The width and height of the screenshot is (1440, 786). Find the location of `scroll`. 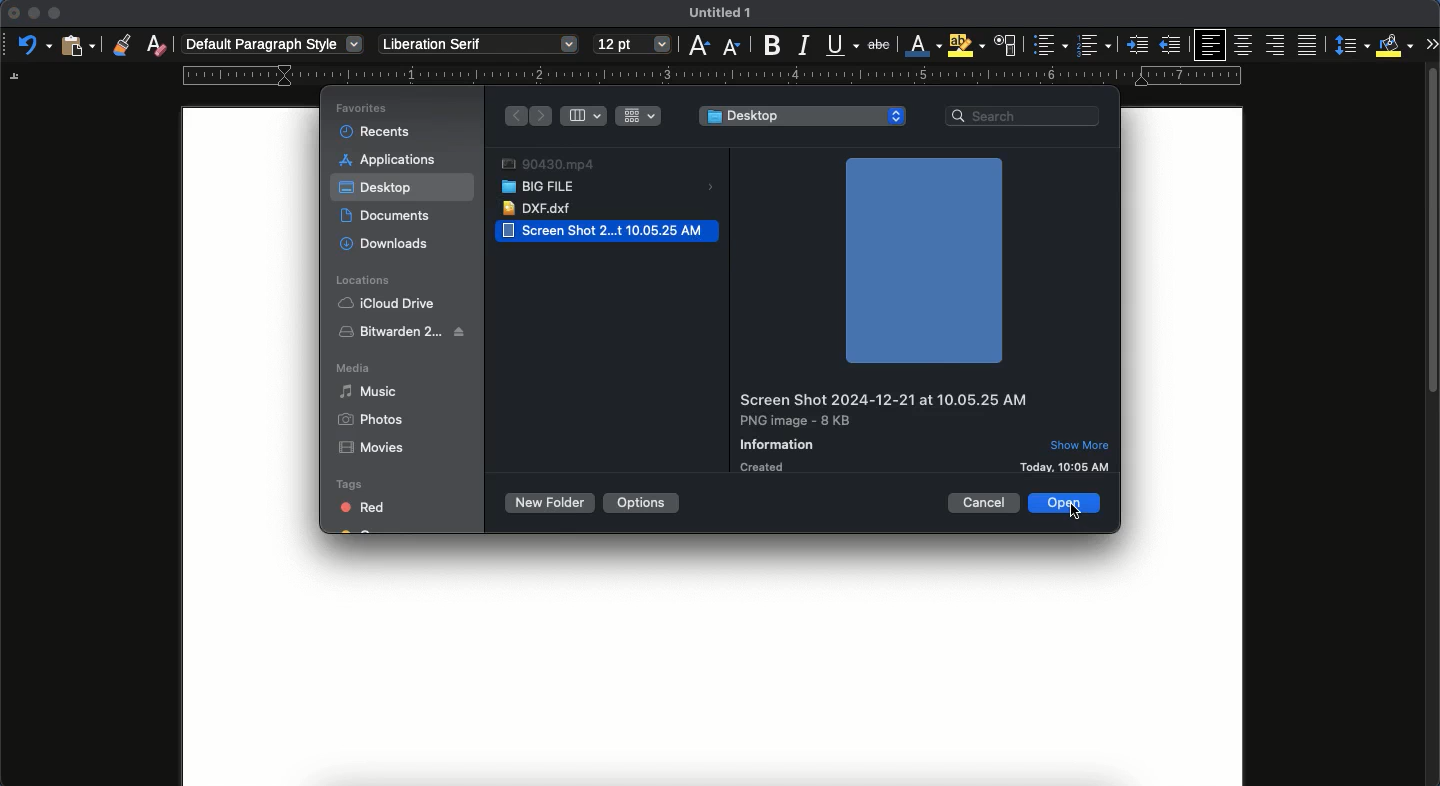

scroll is located at coordinates (1433, 429).